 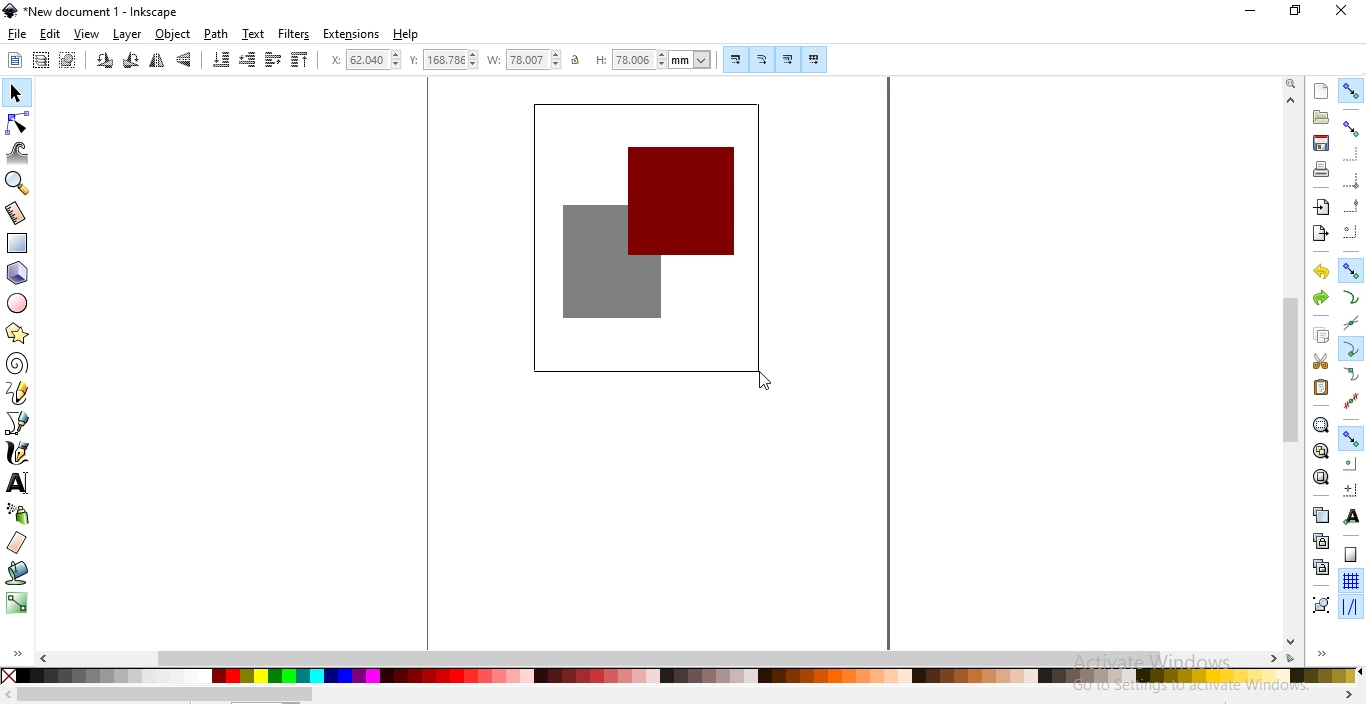 What do you see at coordinates (1292, 369) in the screenshot?
I see `scrollbar` at bounding box center [1292, 369].